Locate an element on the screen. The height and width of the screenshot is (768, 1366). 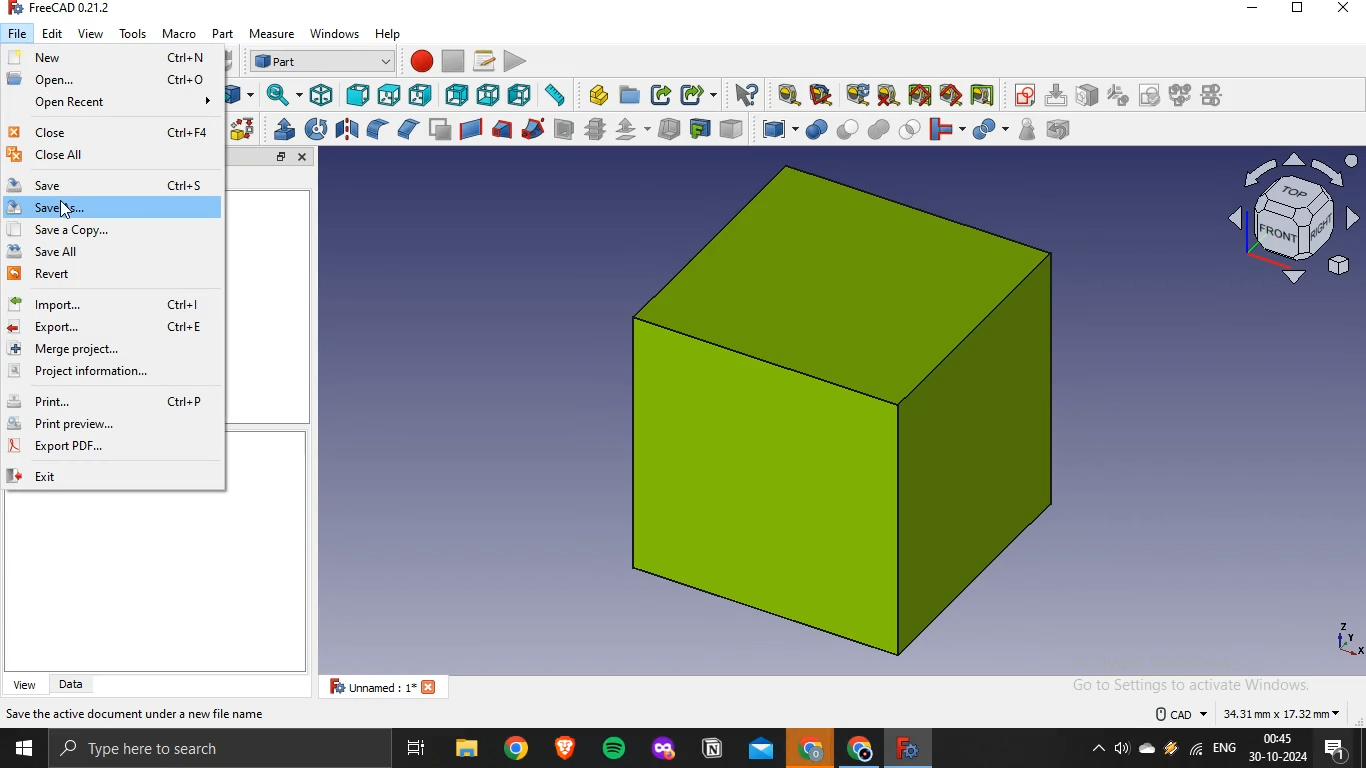
top is located at coordinates (388, 93).